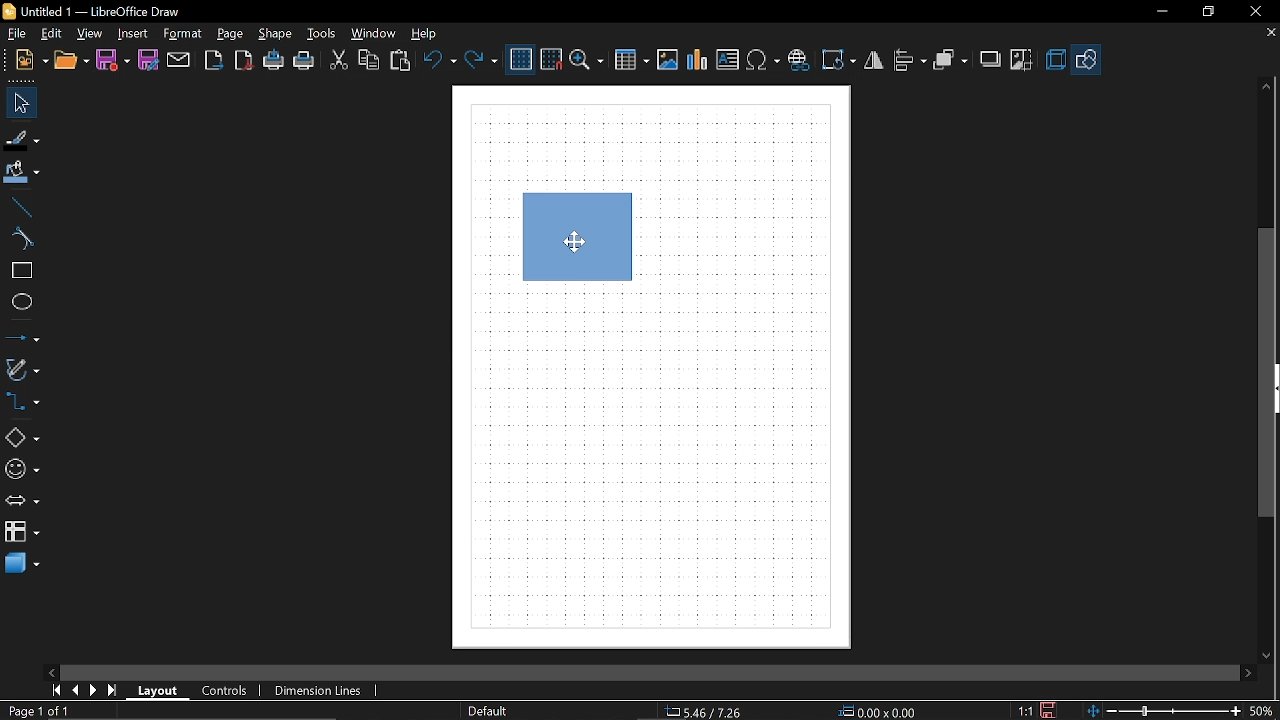 This screenshot has height=720, width=1280. What do you see at coordinates (159, 691) in the screenshot?
I see `Layout` at bounding box center [159, 691].